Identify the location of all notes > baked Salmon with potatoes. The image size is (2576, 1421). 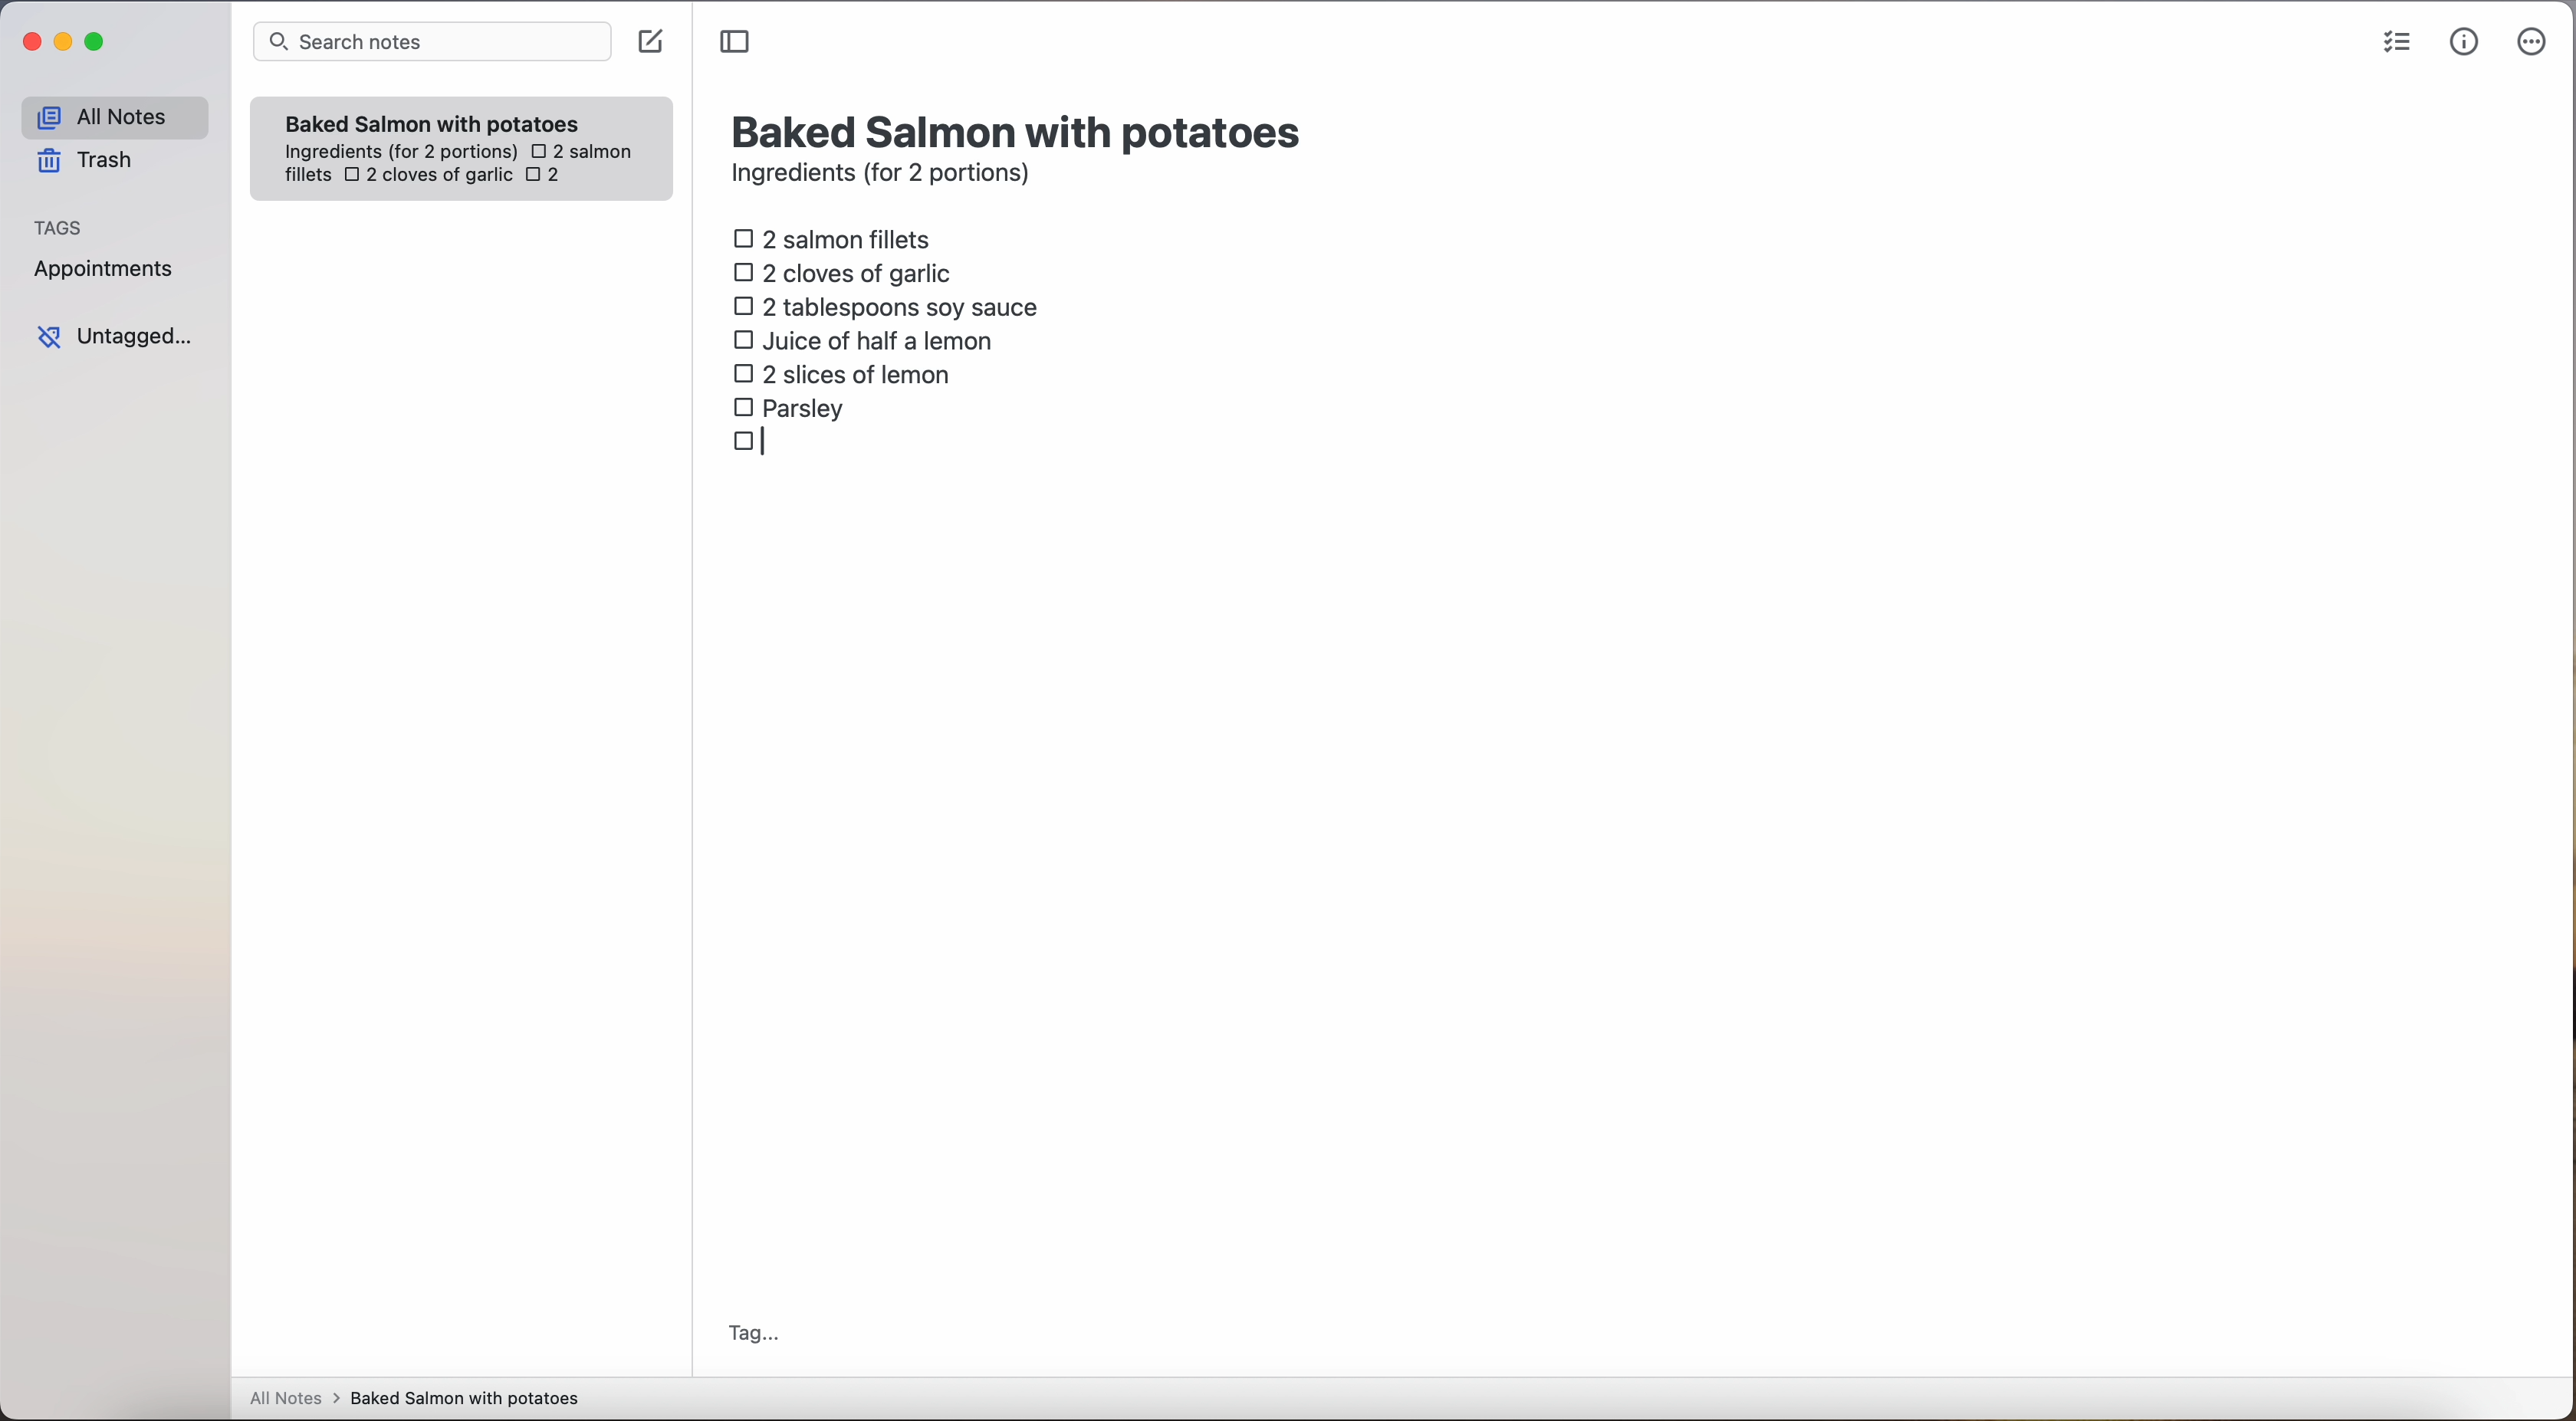
(415, 1397).